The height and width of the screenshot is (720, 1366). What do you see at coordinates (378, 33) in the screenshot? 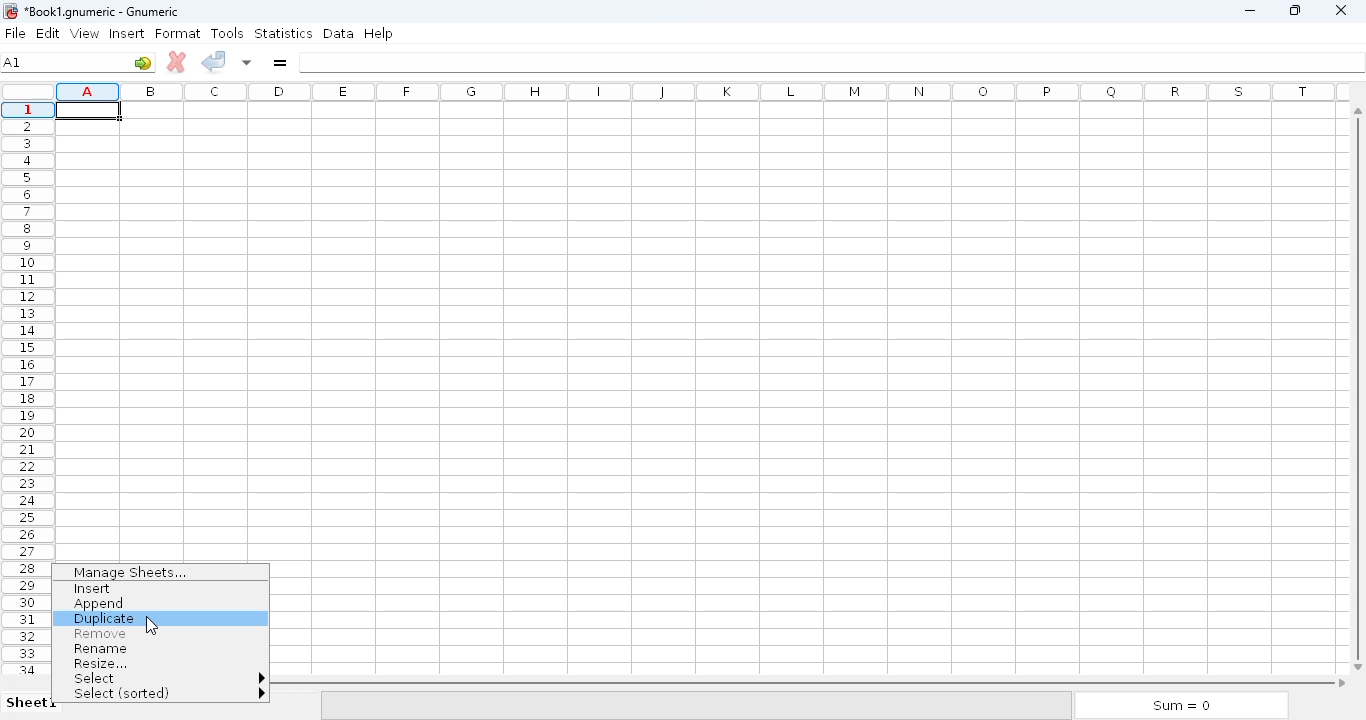
I see `help` at bounding box center [378, 33].